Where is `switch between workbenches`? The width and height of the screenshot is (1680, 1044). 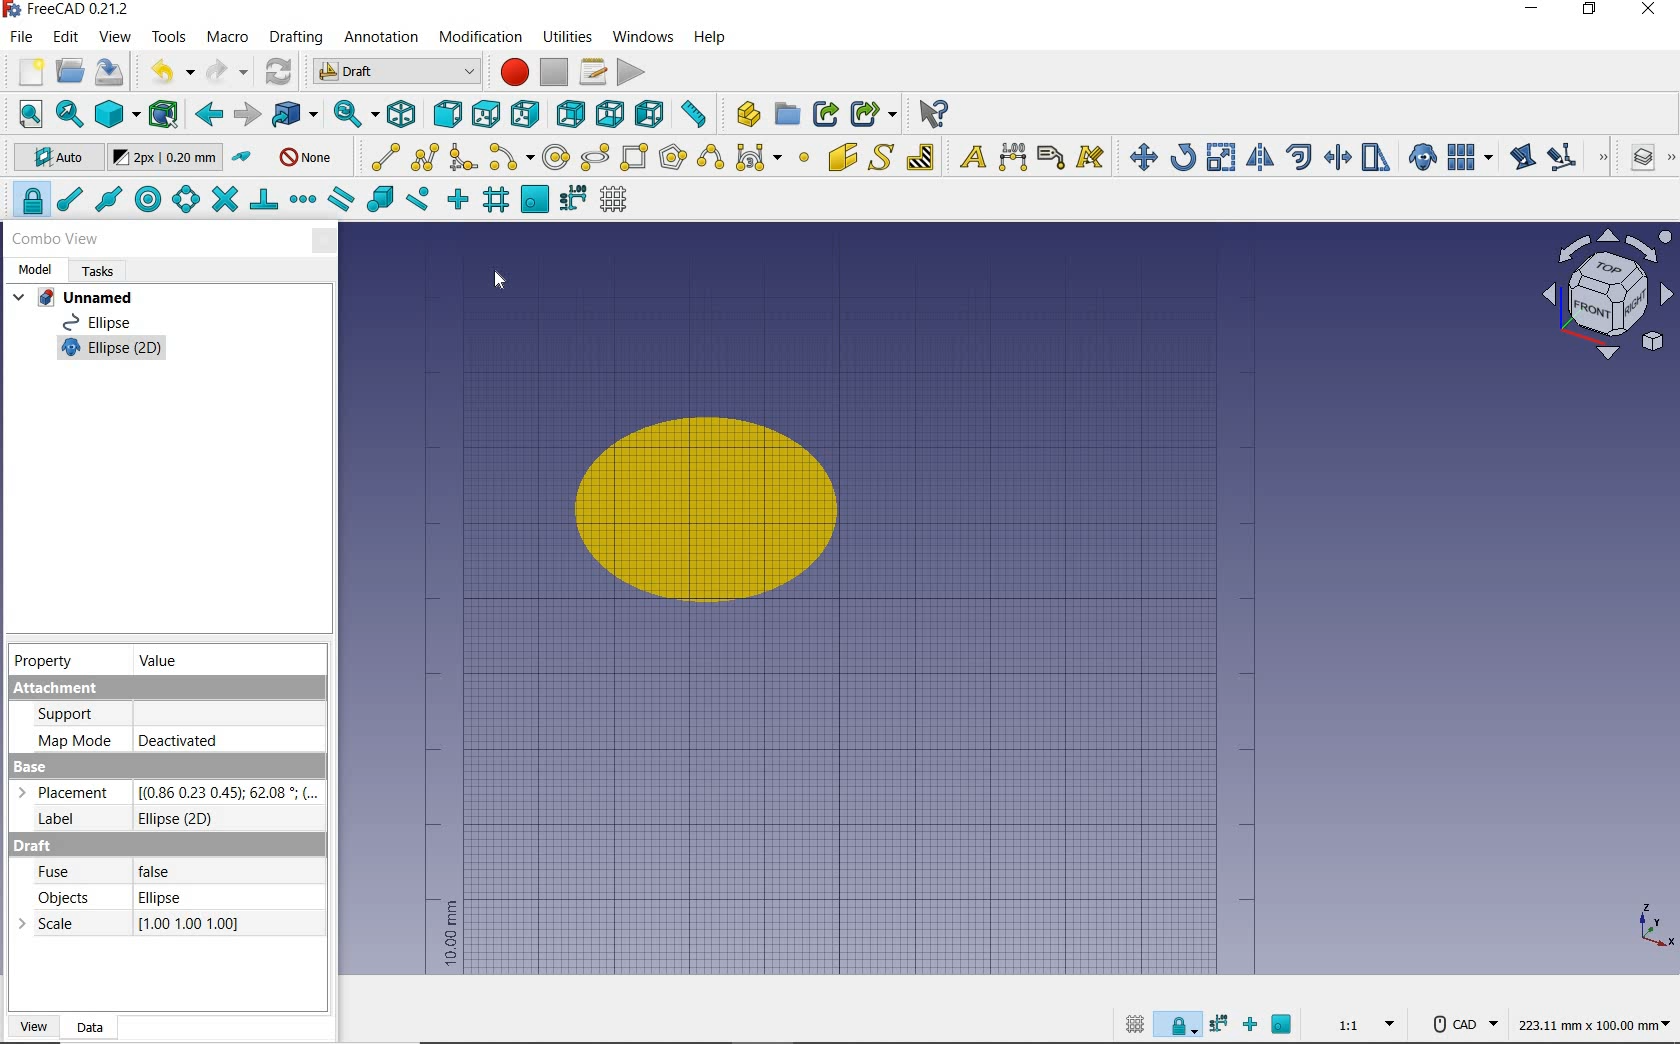 switch between workbenches is located at coordinates (392, 72).